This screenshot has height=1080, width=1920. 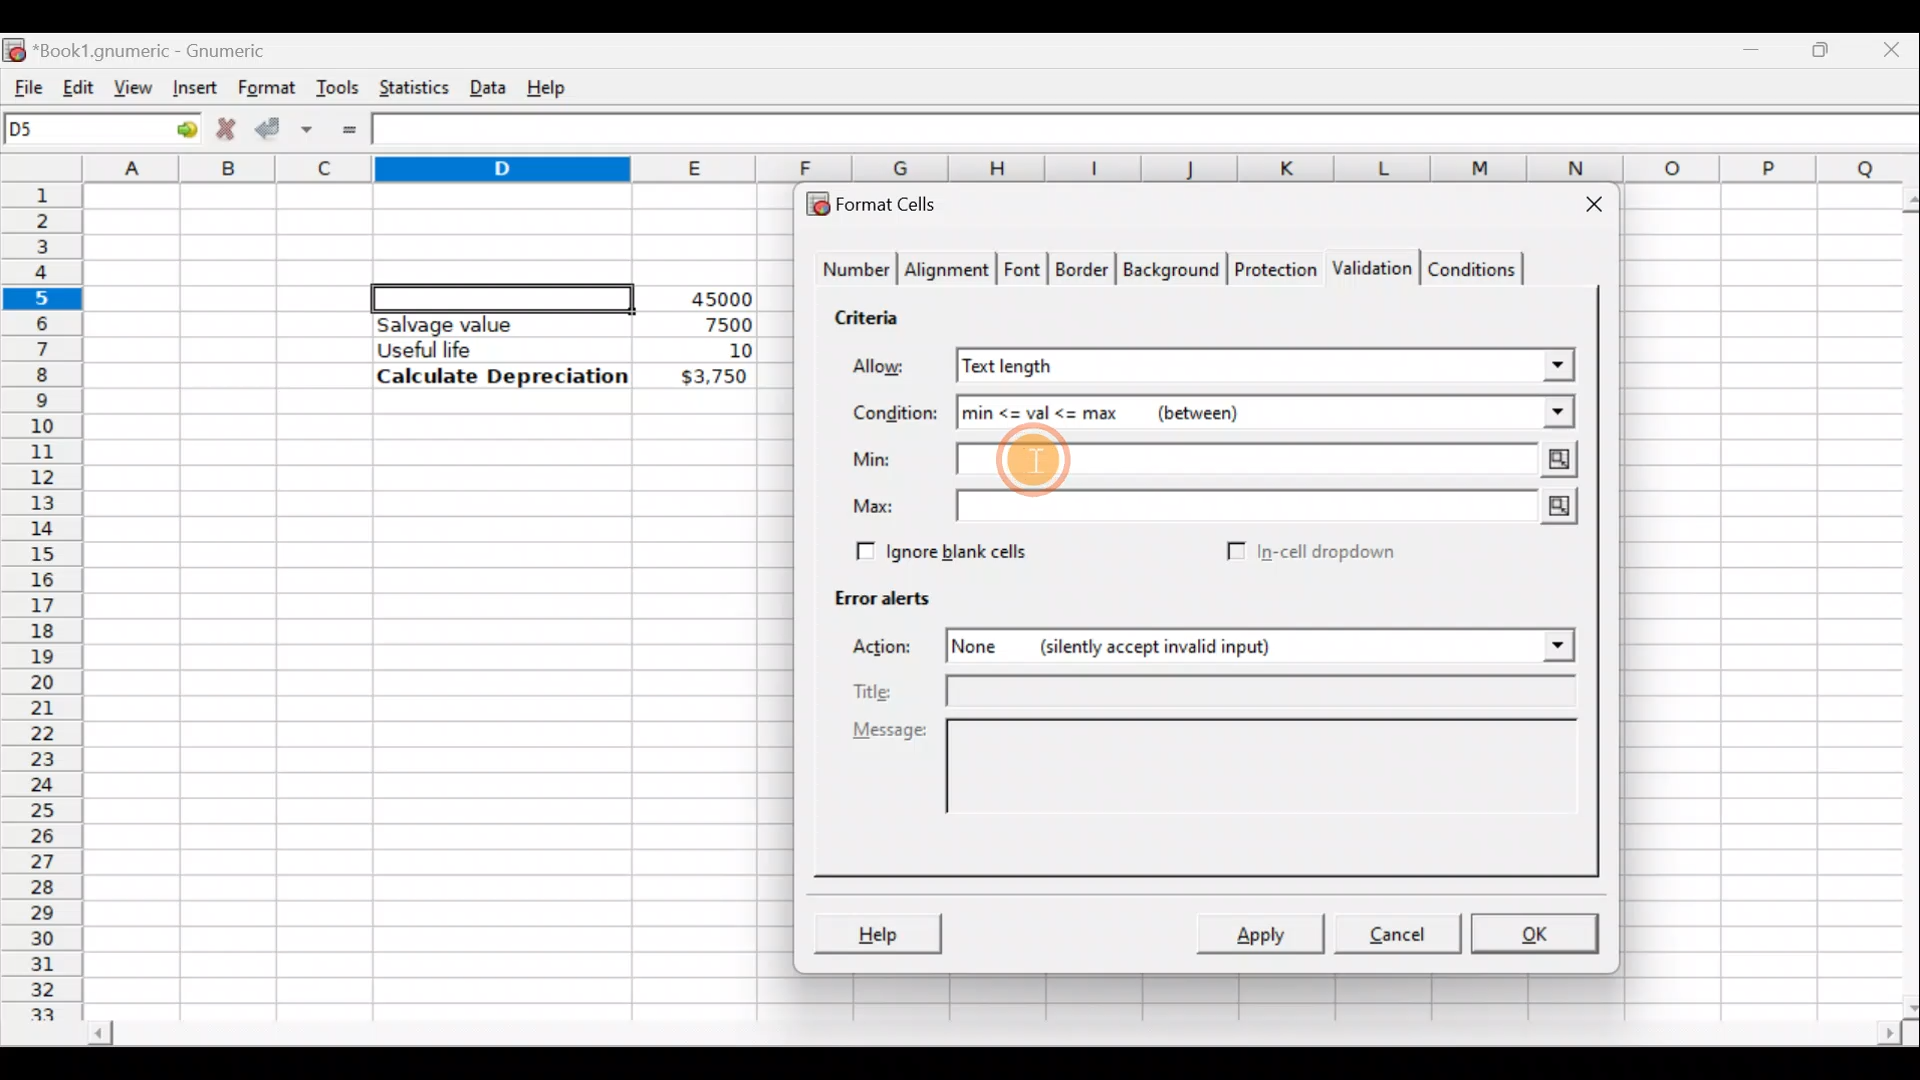 I want to click on Ignore blank cells, so click(x=938, y=548).